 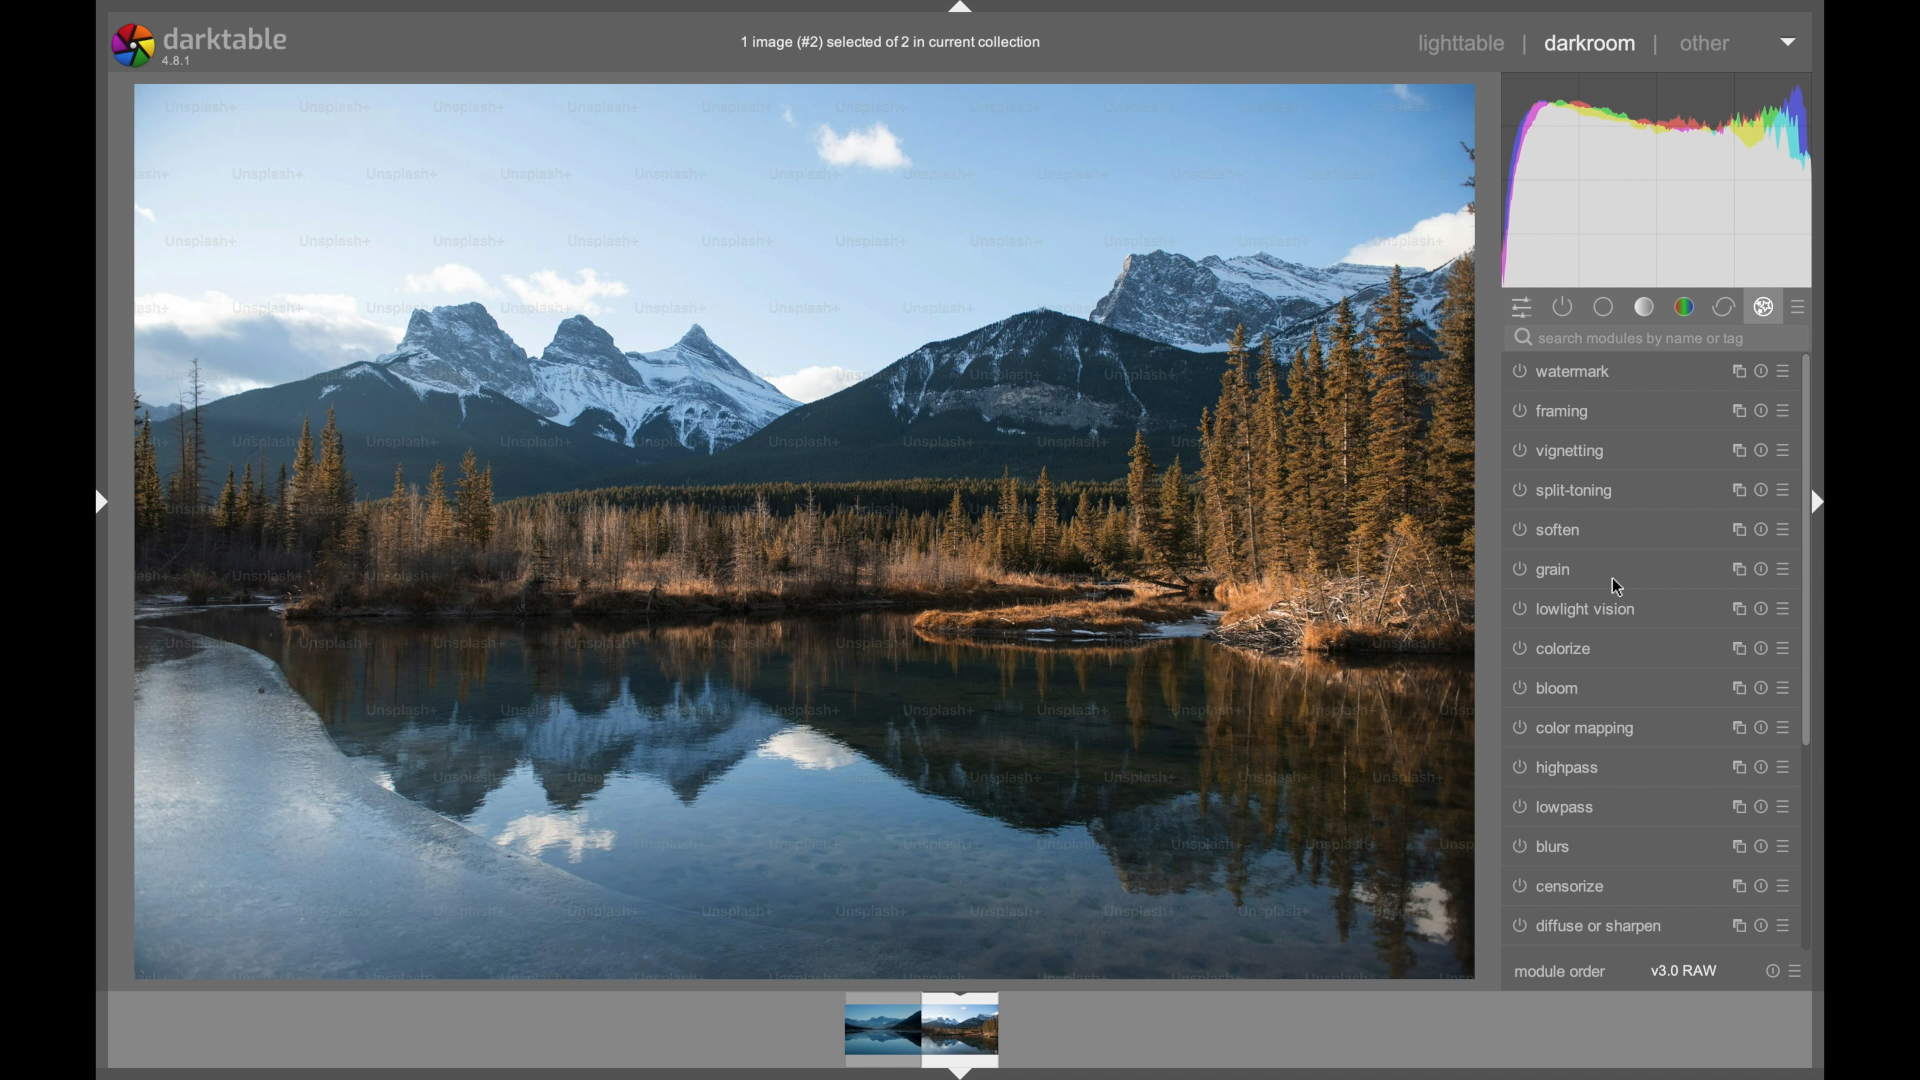 I want to click on reset parameters, so click(x=1761, y=409).